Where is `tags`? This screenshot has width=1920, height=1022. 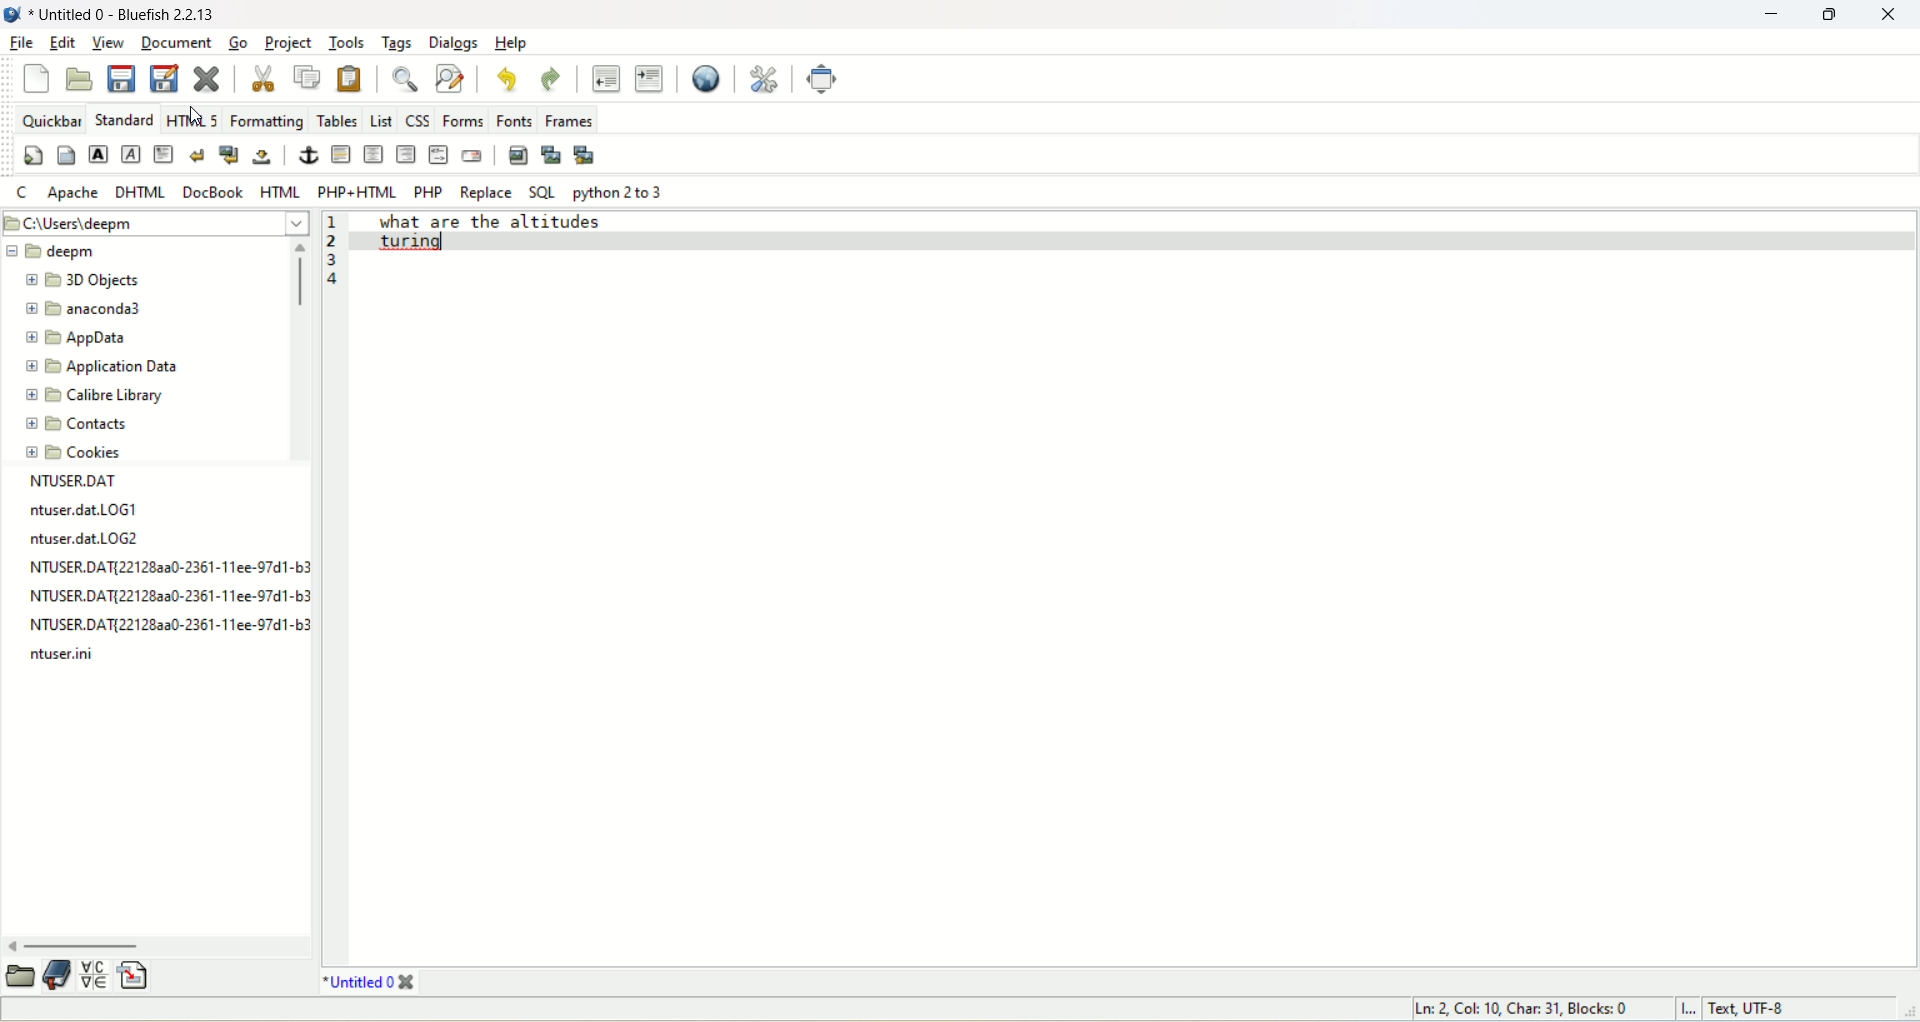
tags is located at coordinates (399, 43).